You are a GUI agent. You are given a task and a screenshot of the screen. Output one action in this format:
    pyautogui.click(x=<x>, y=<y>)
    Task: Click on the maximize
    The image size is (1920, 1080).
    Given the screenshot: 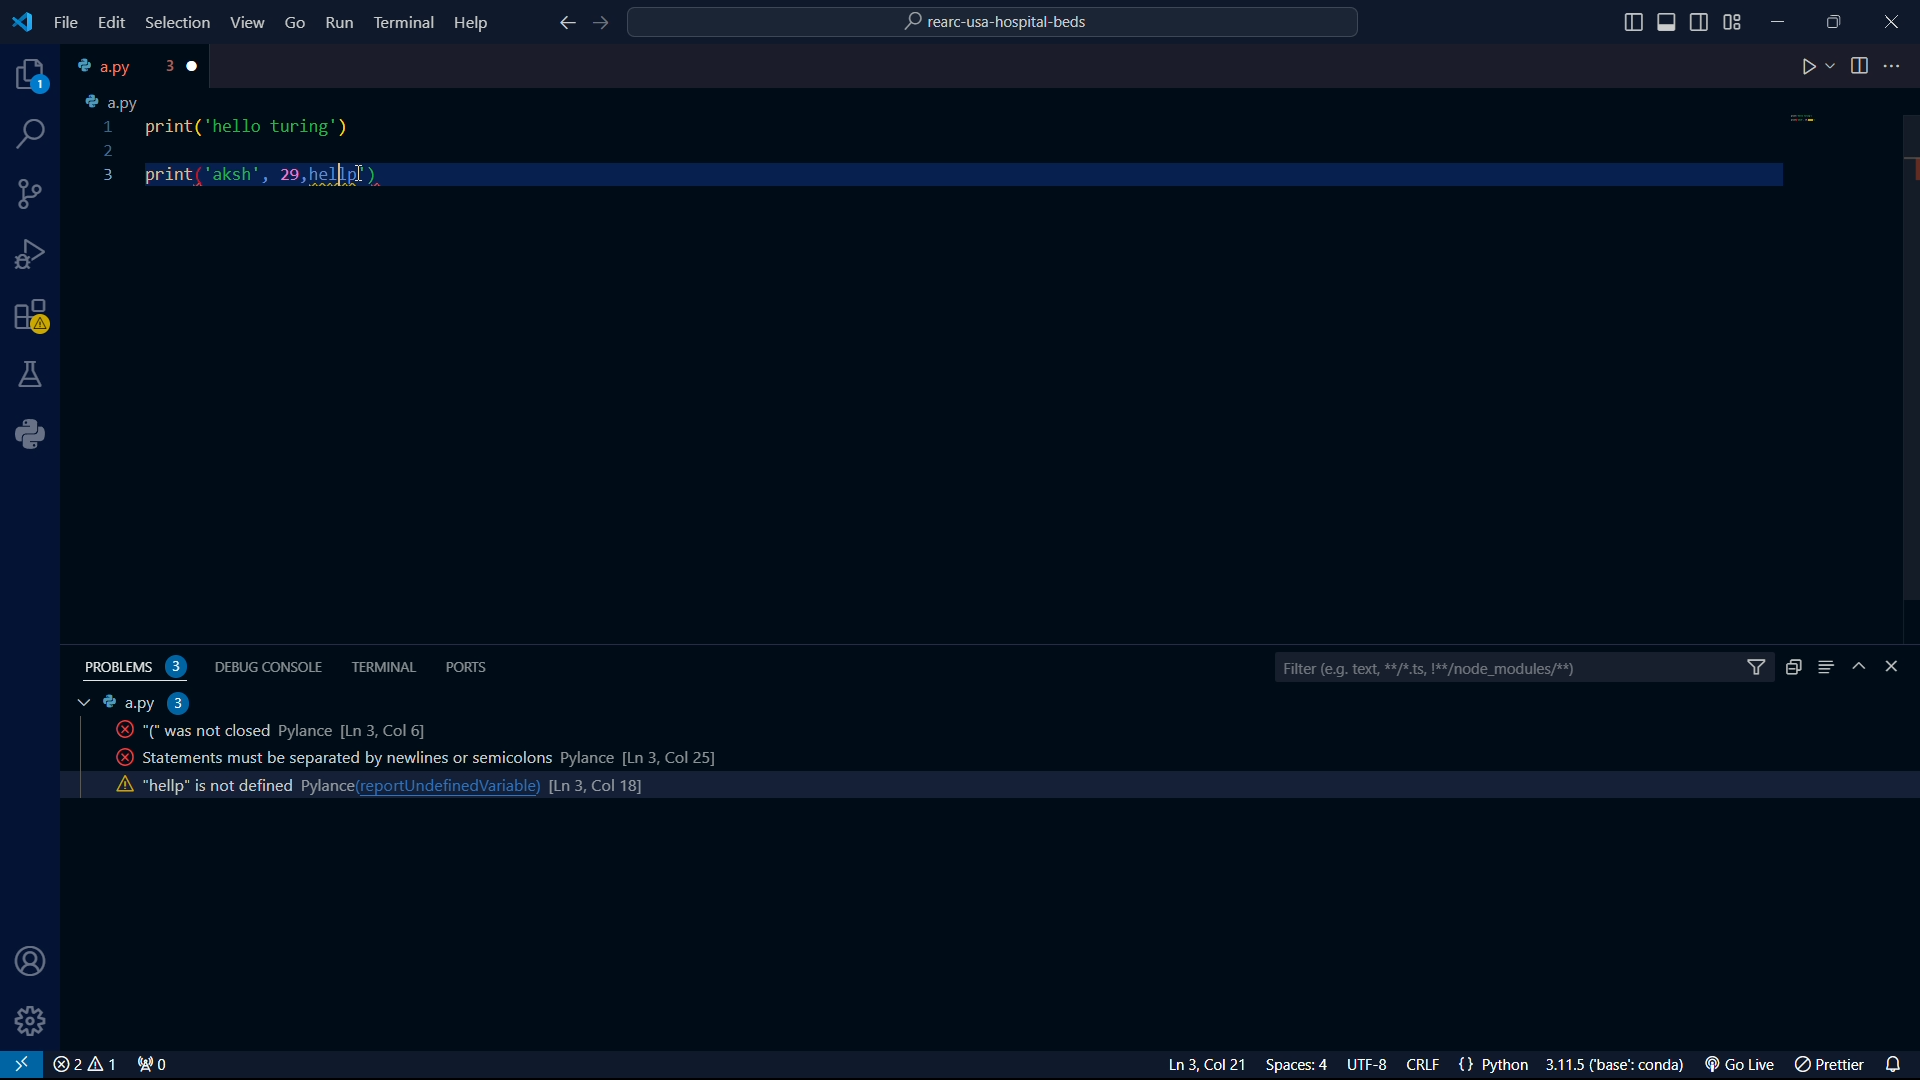 What is the action you would take?
    pyautogui.click(x=1837, y=21)
    